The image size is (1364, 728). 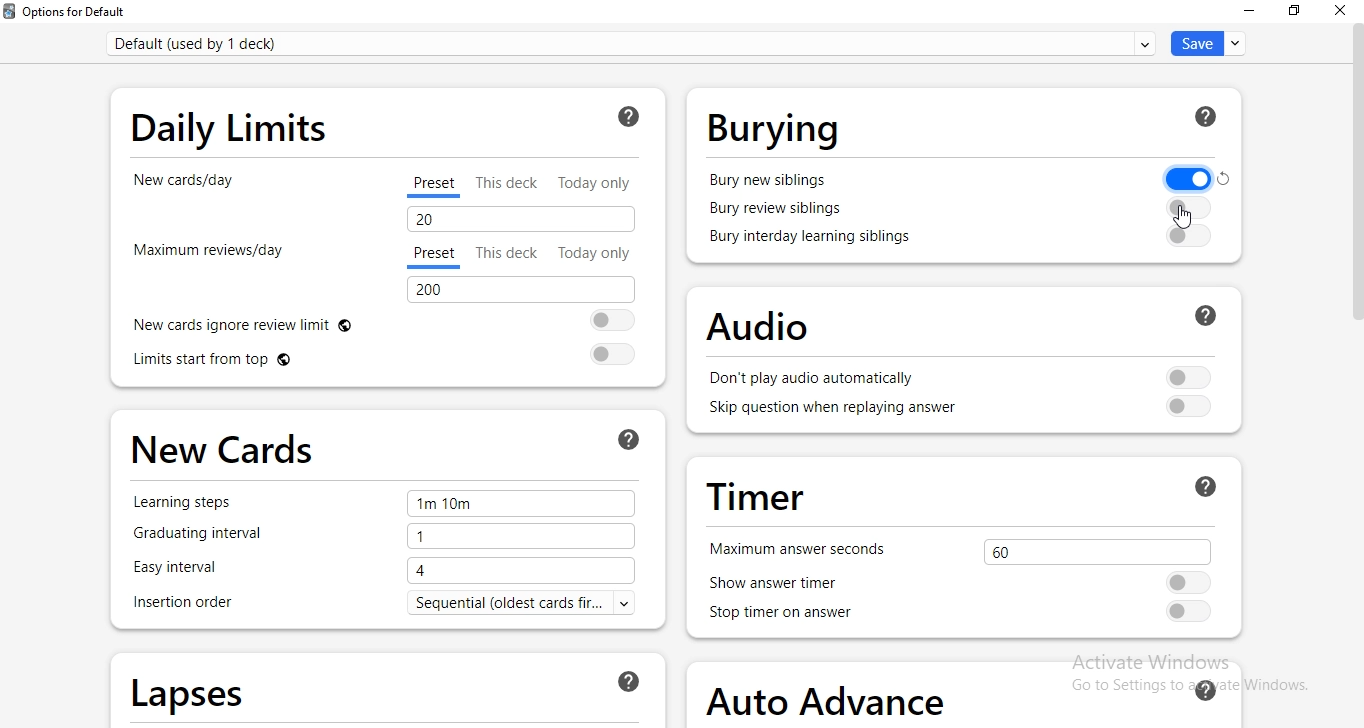 What do you see at coordinates (794, 614) in the screenshot?
I see `stop timer on answer` at bounding box center [794, 614].